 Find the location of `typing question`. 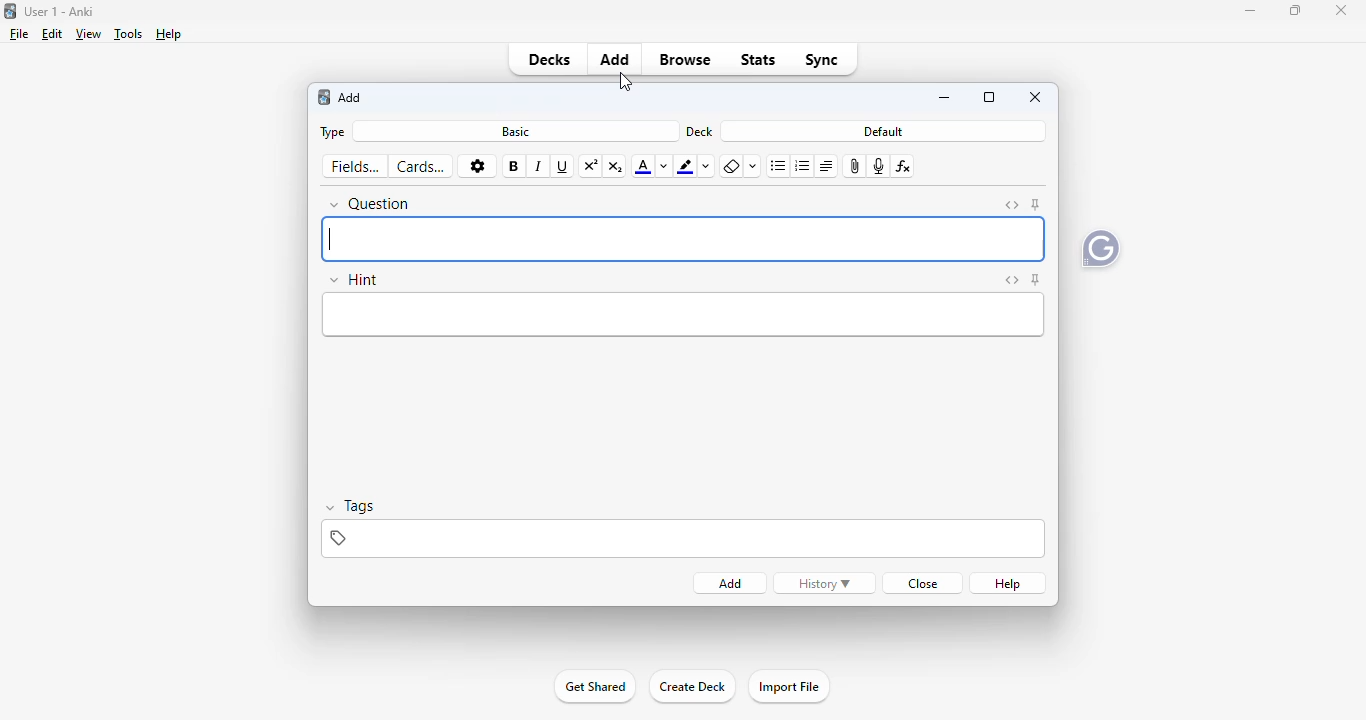

typing question is located at coordinates (682, 238).